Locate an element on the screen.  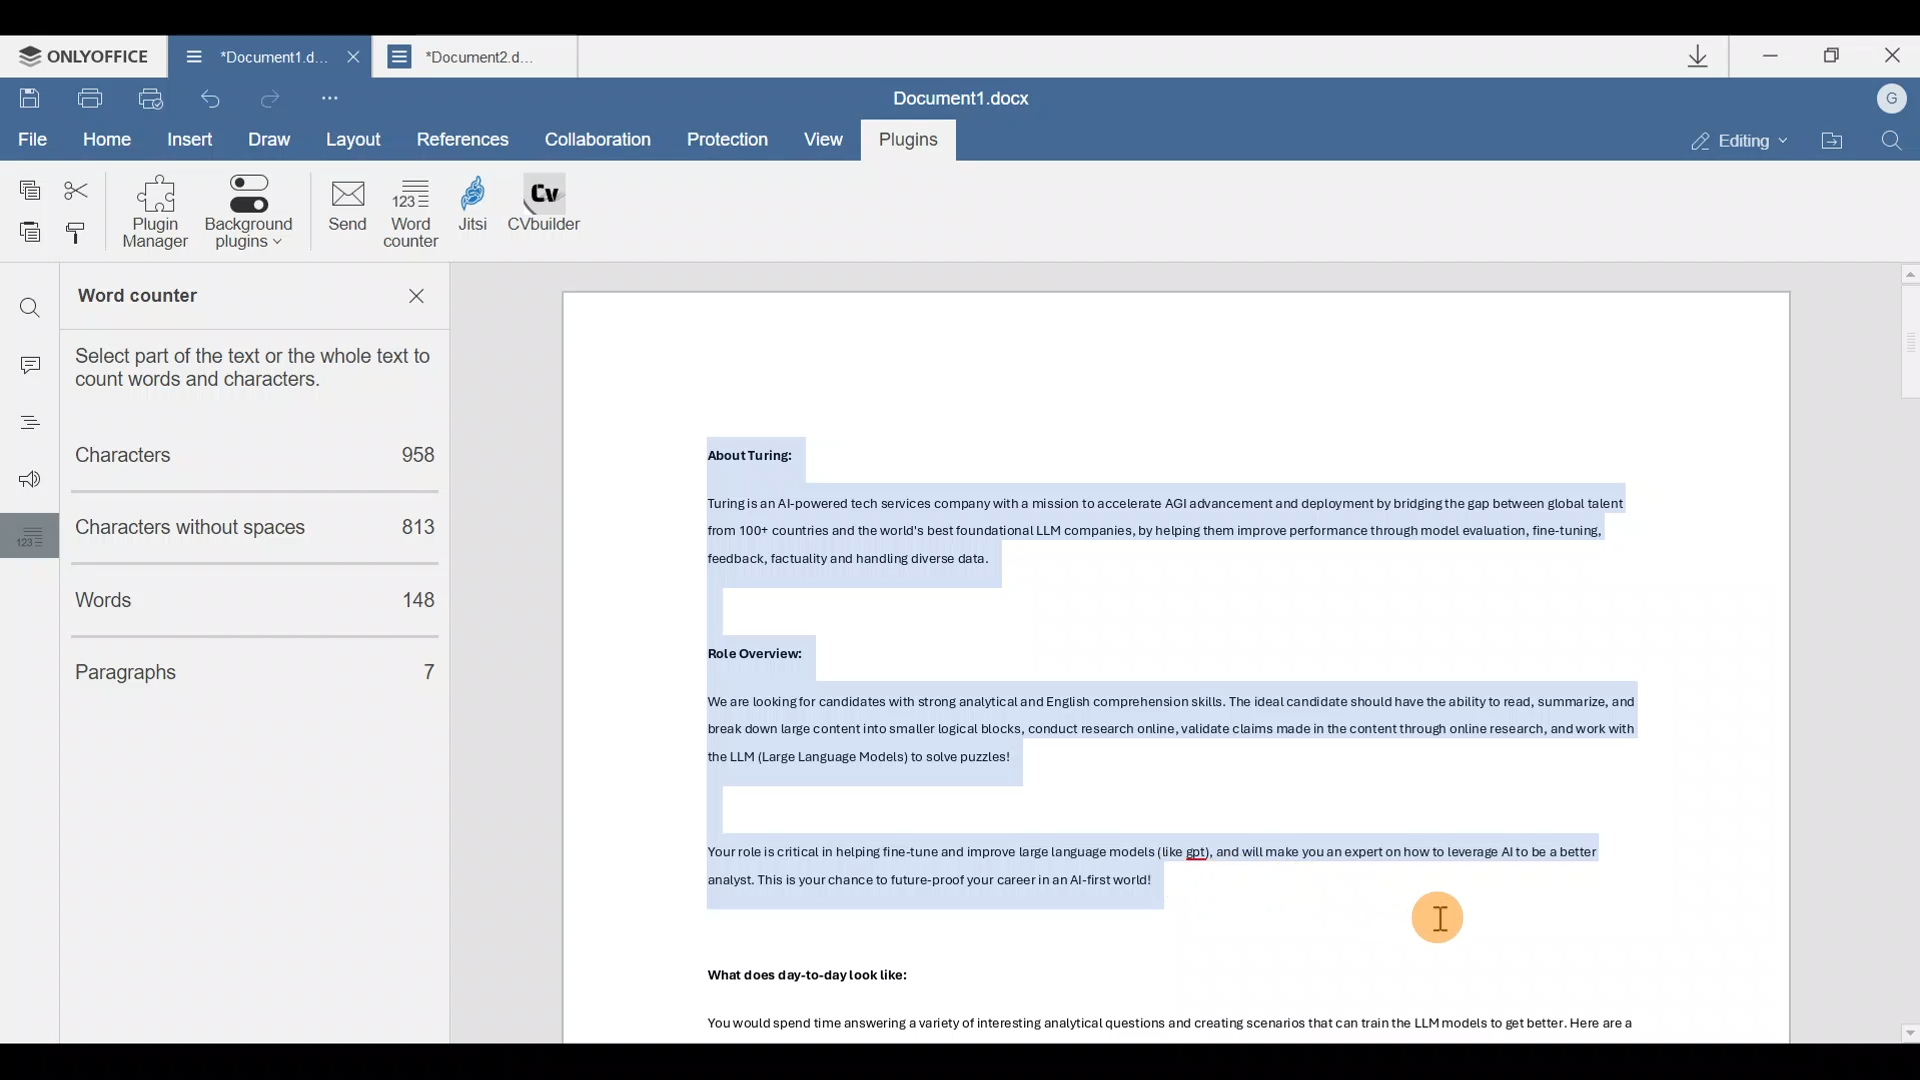
search is located at coordinates (29, 300).